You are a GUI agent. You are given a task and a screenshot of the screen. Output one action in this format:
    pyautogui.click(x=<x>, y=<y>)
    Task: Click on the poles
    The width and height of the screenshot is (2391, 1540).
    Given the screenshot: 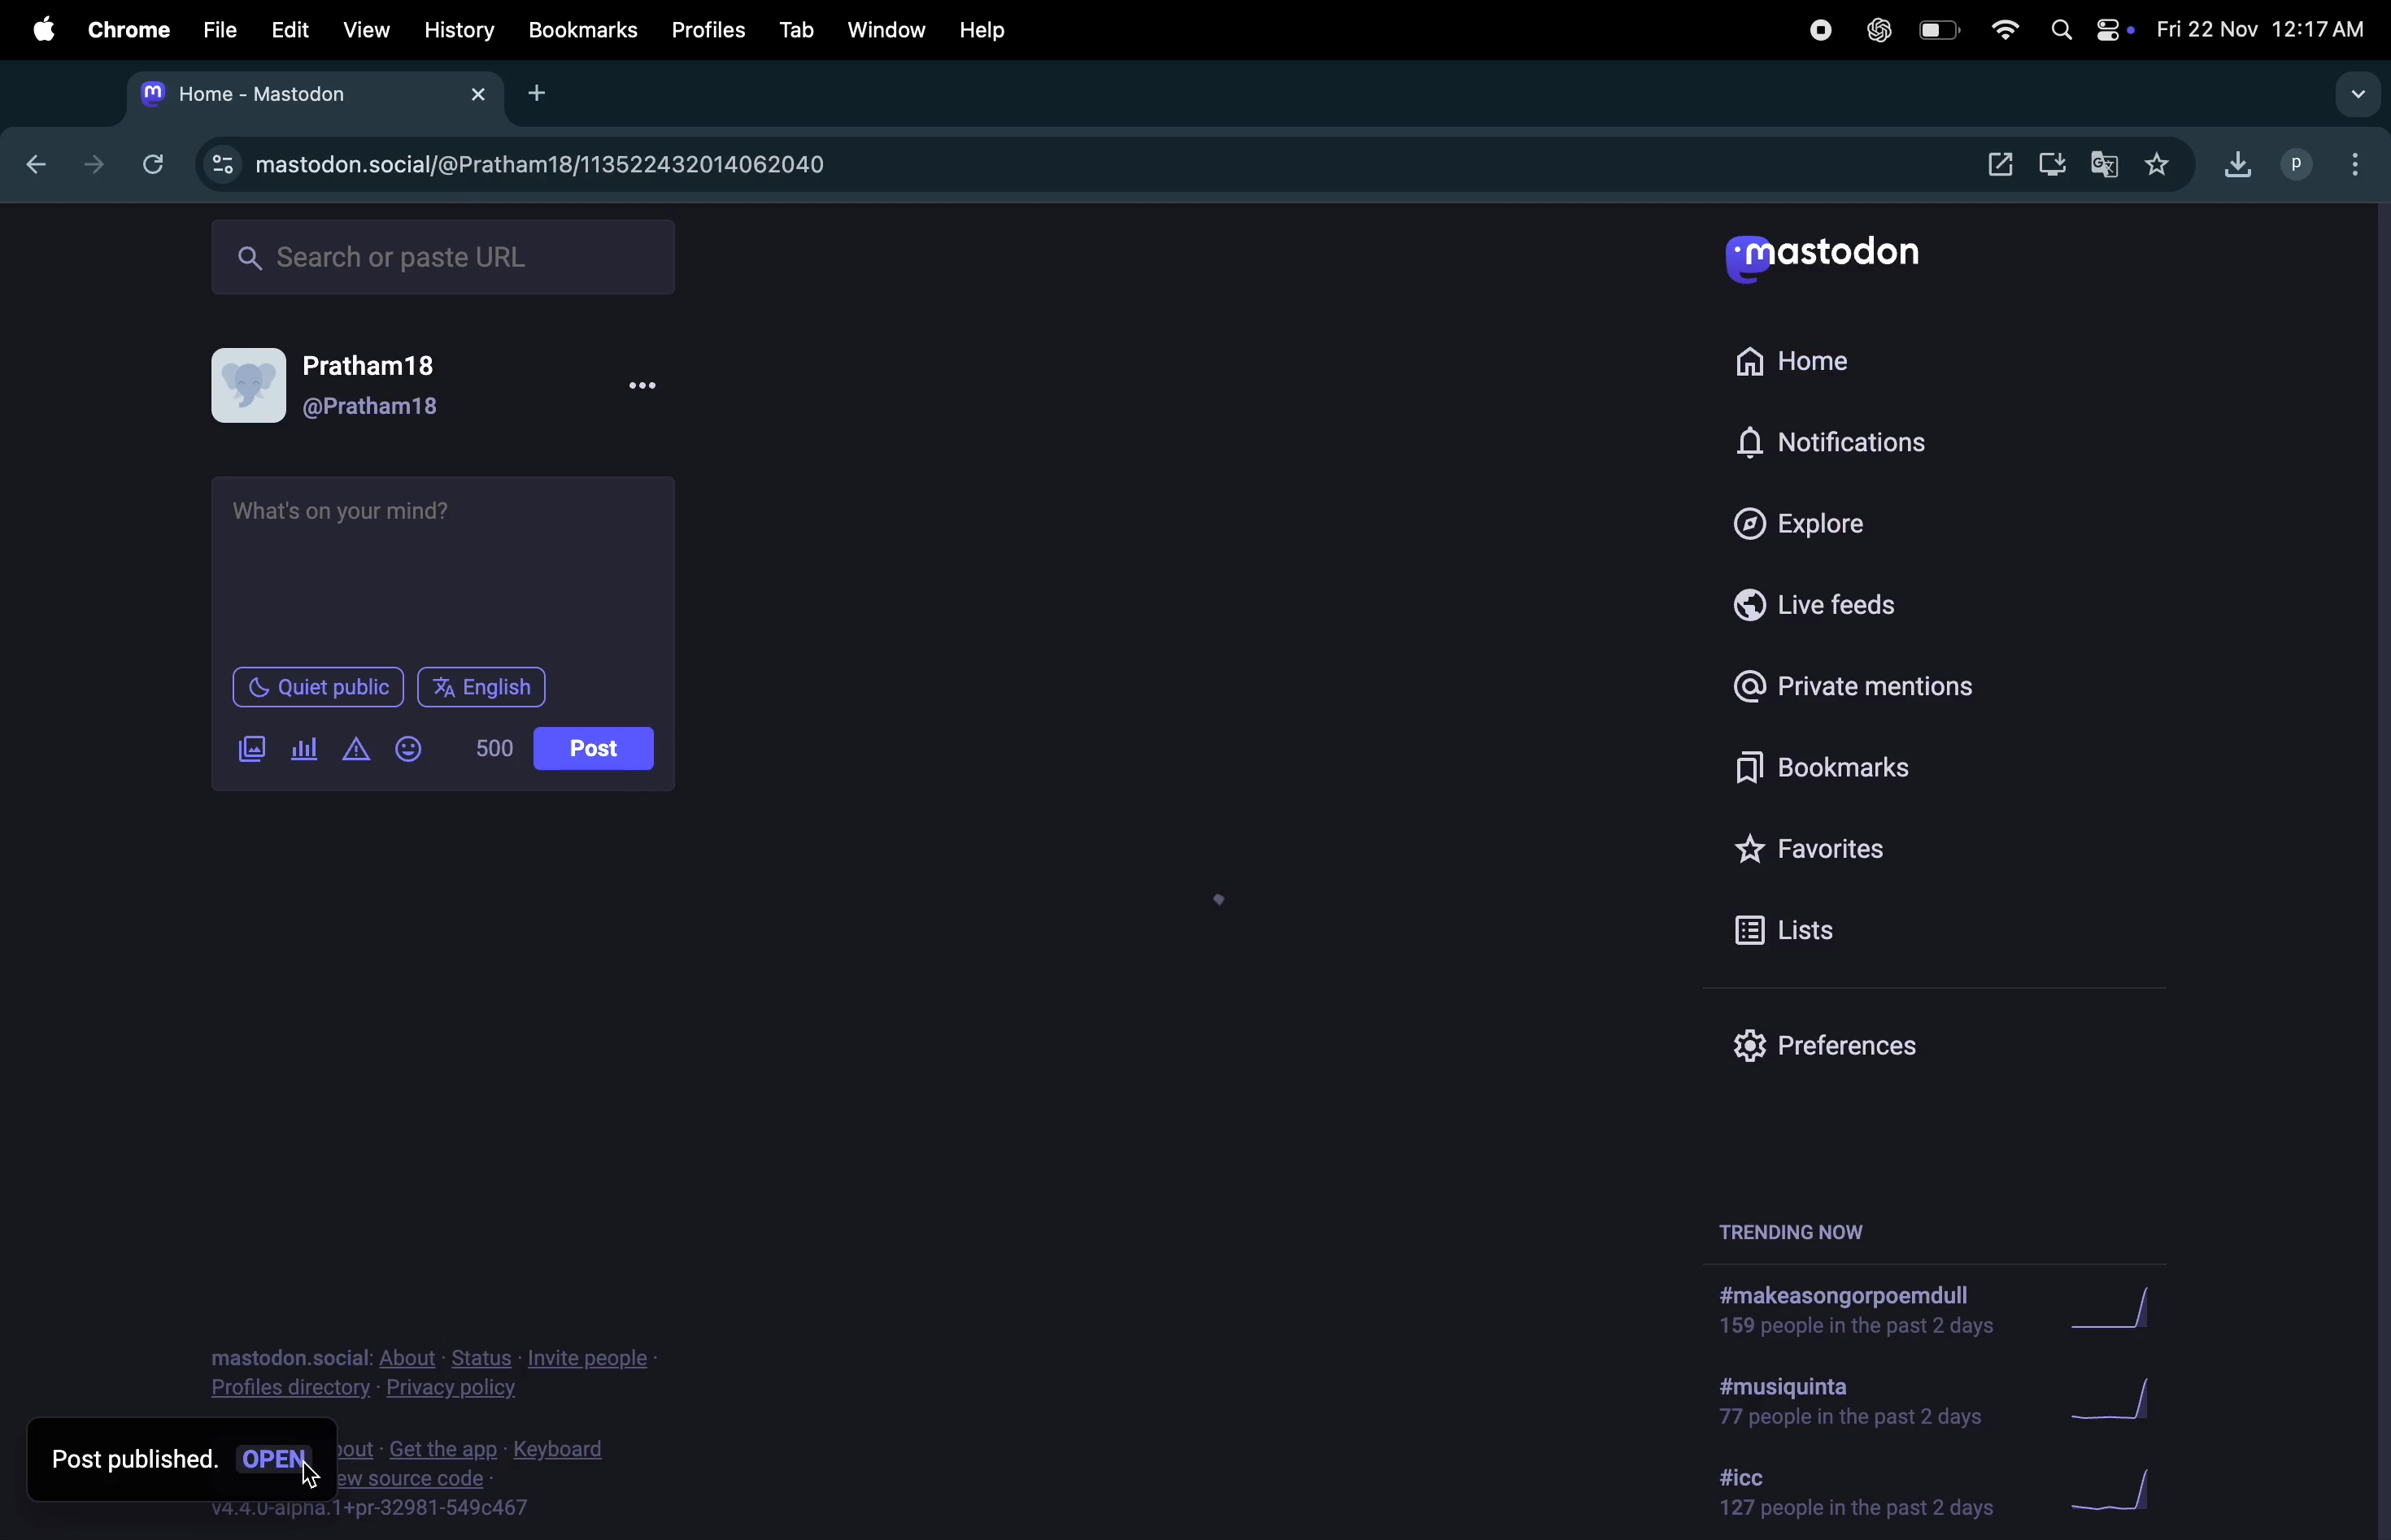 What is the action you would take?
    pyautogui.click(x=304, y=747)
    